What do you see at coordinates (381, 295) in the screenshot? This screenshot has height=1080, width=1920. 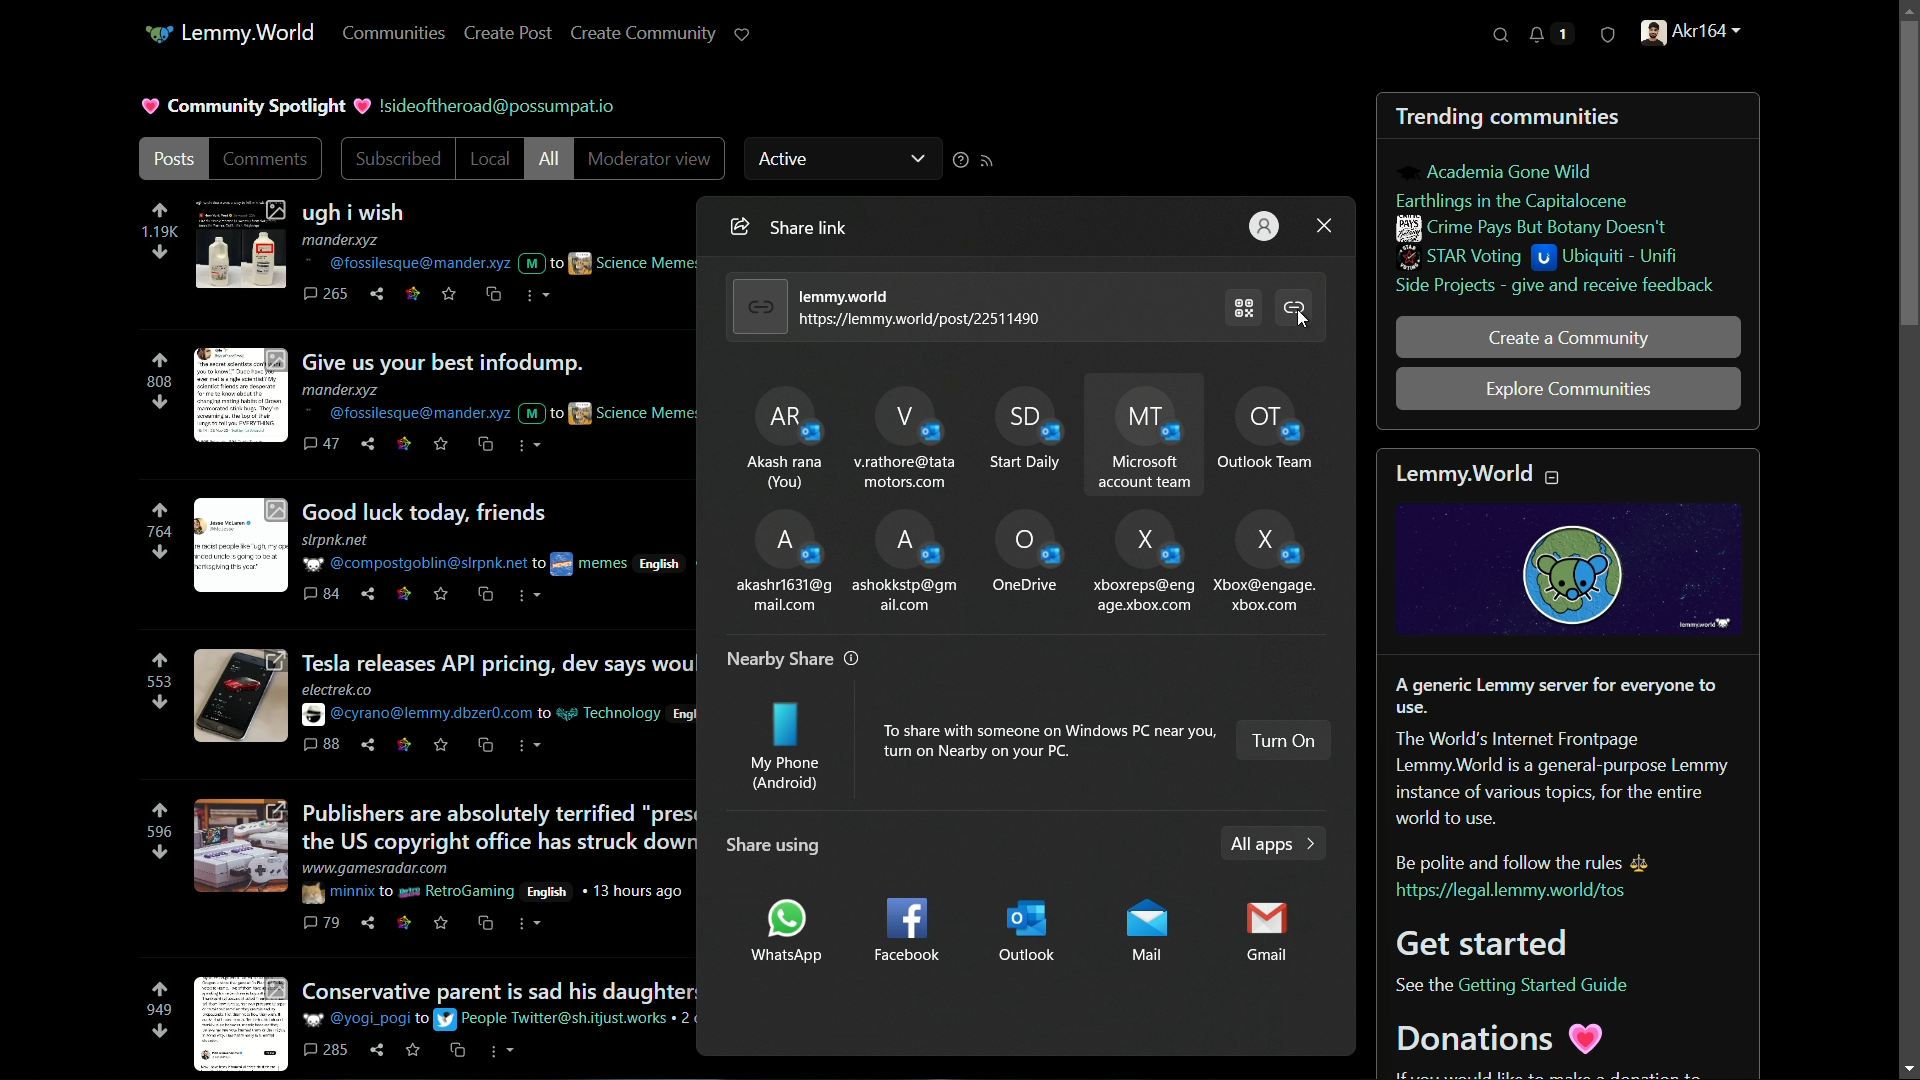 I see `share` at bounding box center [381, 295].